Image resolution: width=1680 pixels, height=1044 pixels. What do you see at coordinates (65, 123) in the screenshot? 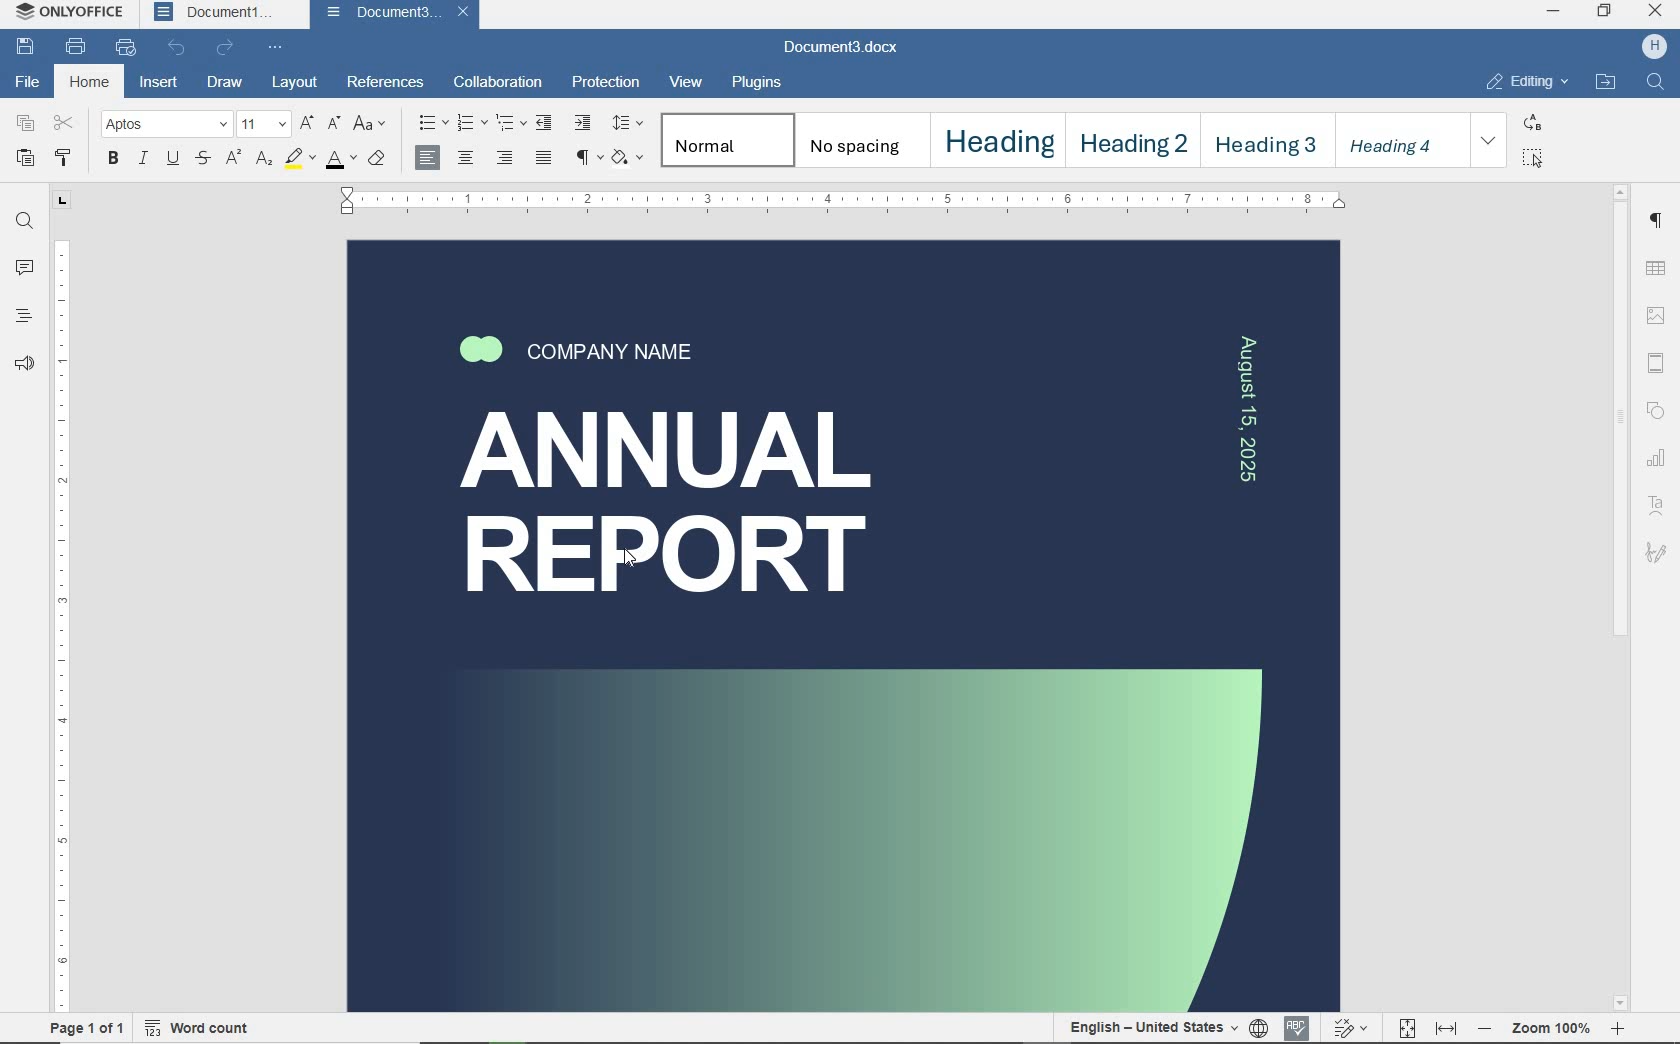
I see `cut` at bounding box center [65, 123].